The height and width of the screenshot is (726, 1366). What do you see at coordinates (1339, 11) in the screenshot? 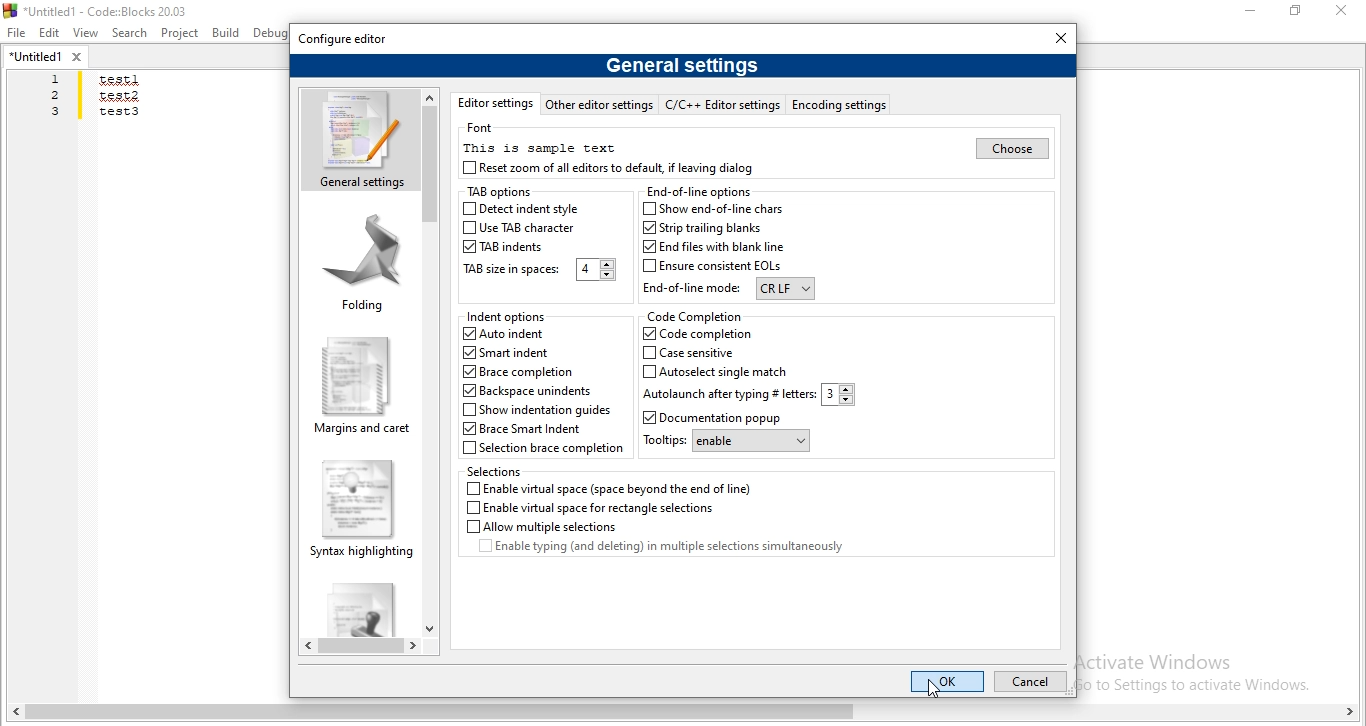
I see `Close` at bounding box center [1339, 11].